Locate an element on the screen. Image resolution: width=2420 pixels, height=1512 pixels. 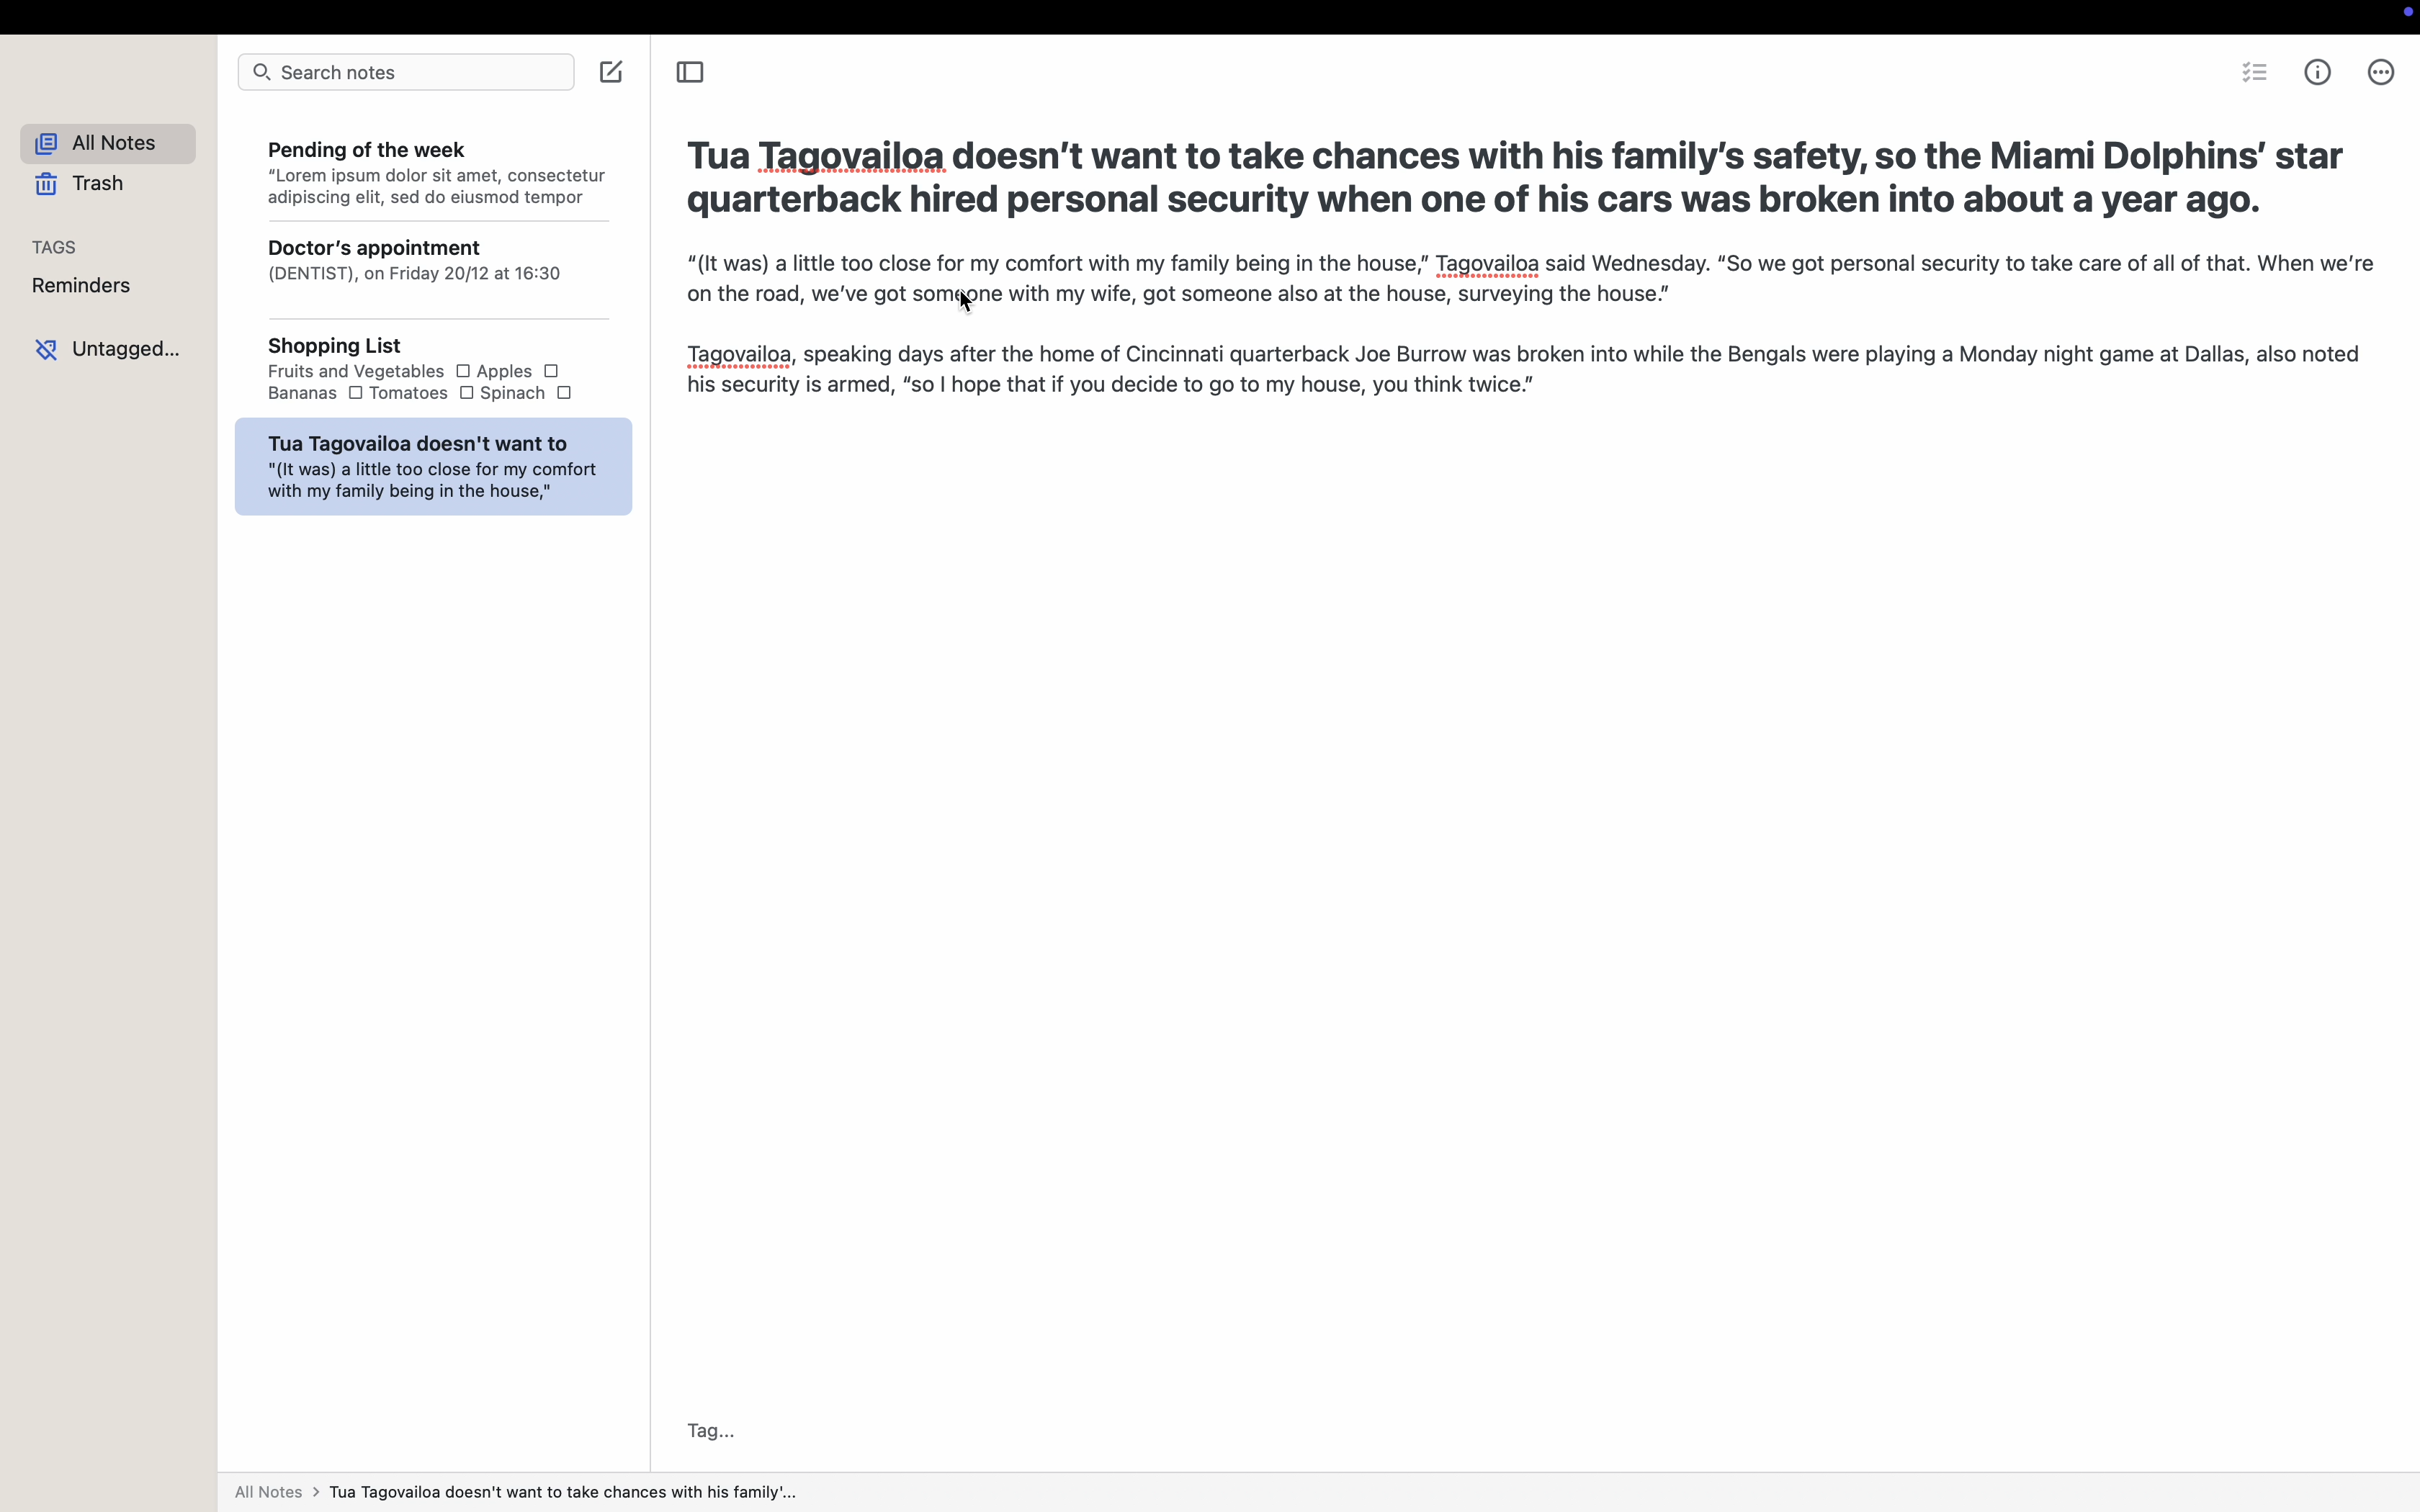
more options is located at coordinates (2379, 71).